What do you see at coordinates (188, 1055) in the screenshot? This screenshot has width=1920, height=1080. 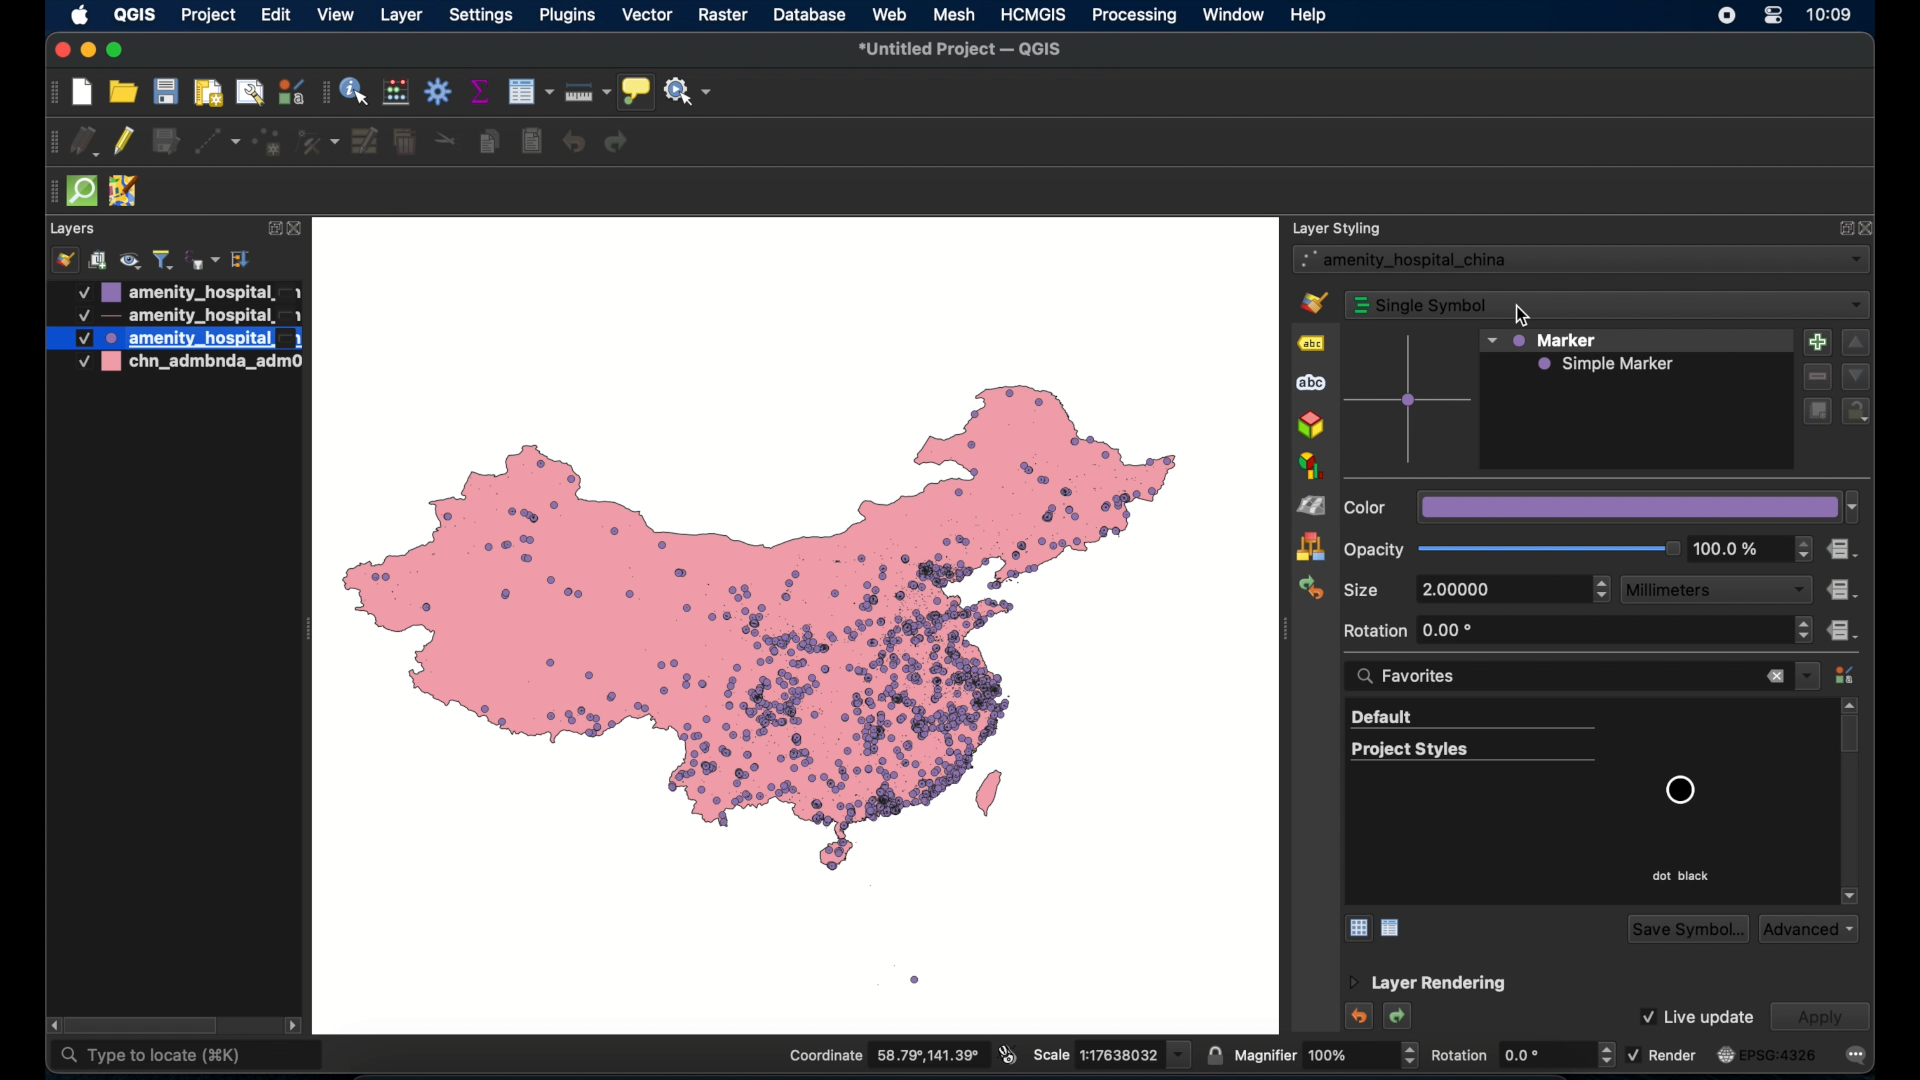 I see `type to locate` at bounding box center [188, 1055].